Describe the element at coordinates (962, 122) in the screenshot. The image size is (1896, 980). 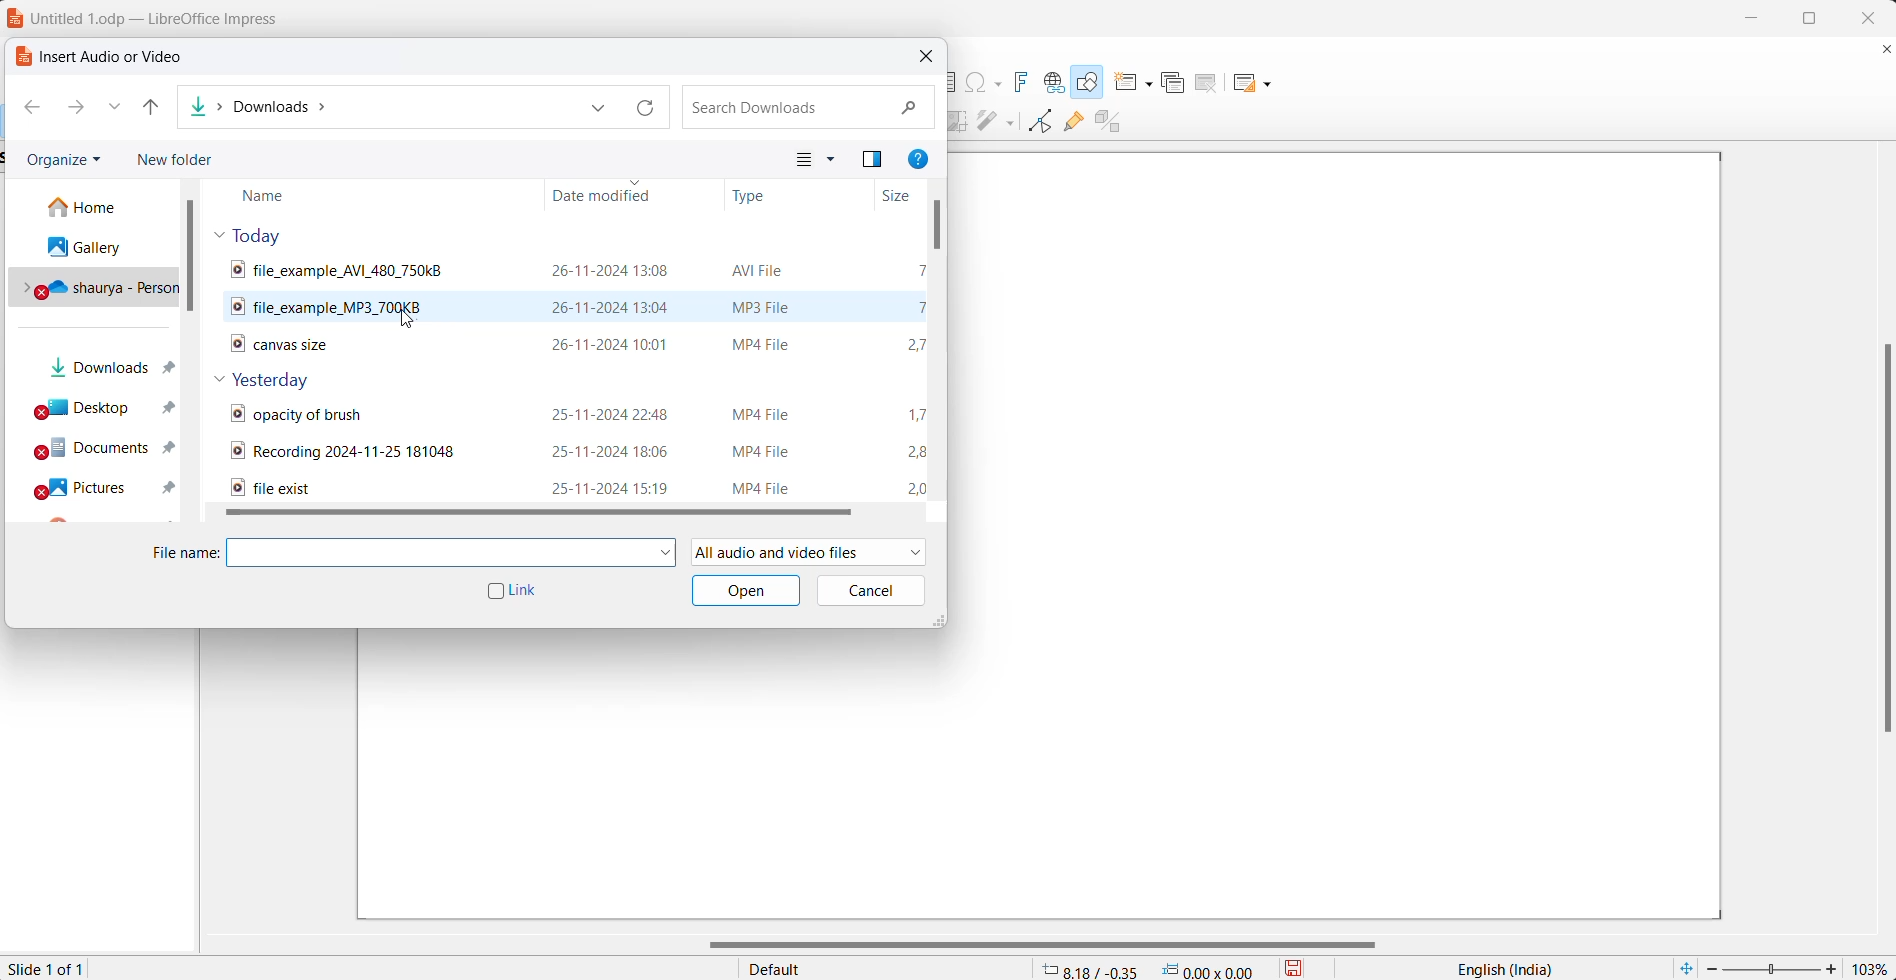
I see `crop image` at that location.